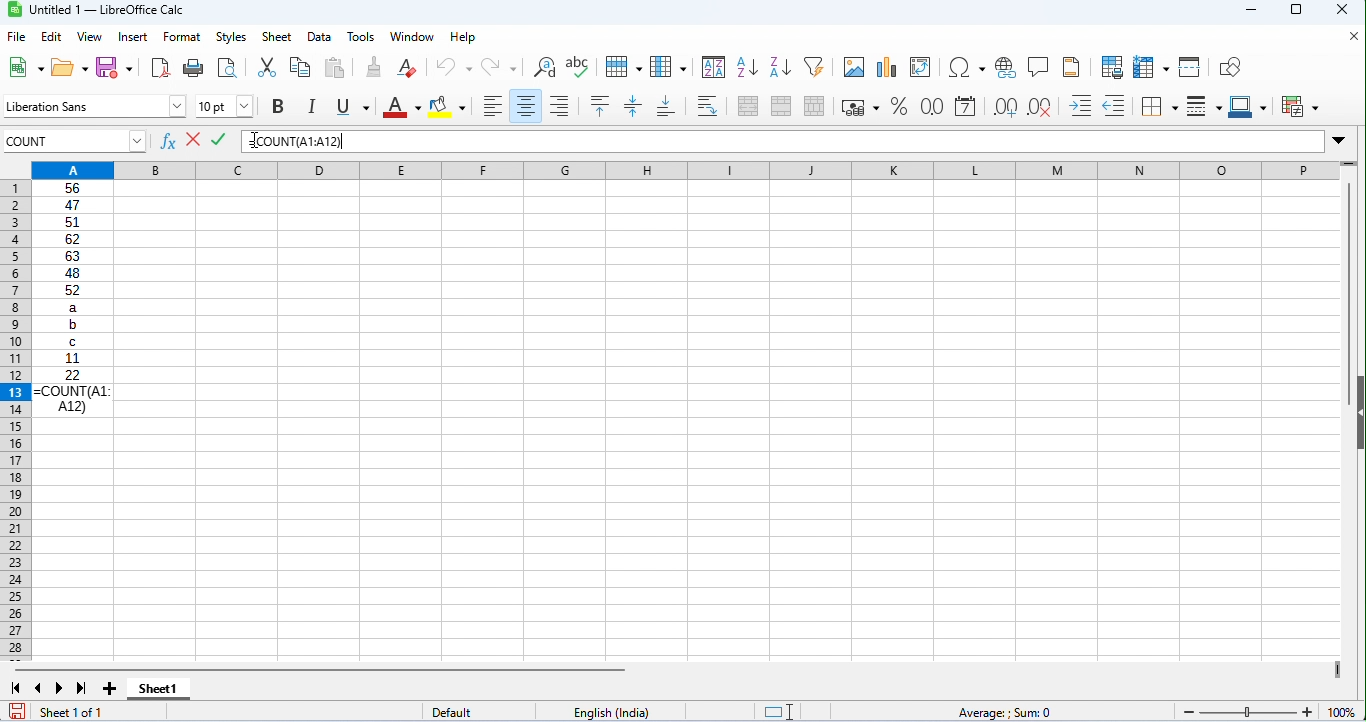  What do you see at coordinates (70, 67) in the screenshot?
I see `open` at bounding box center [70, 67].